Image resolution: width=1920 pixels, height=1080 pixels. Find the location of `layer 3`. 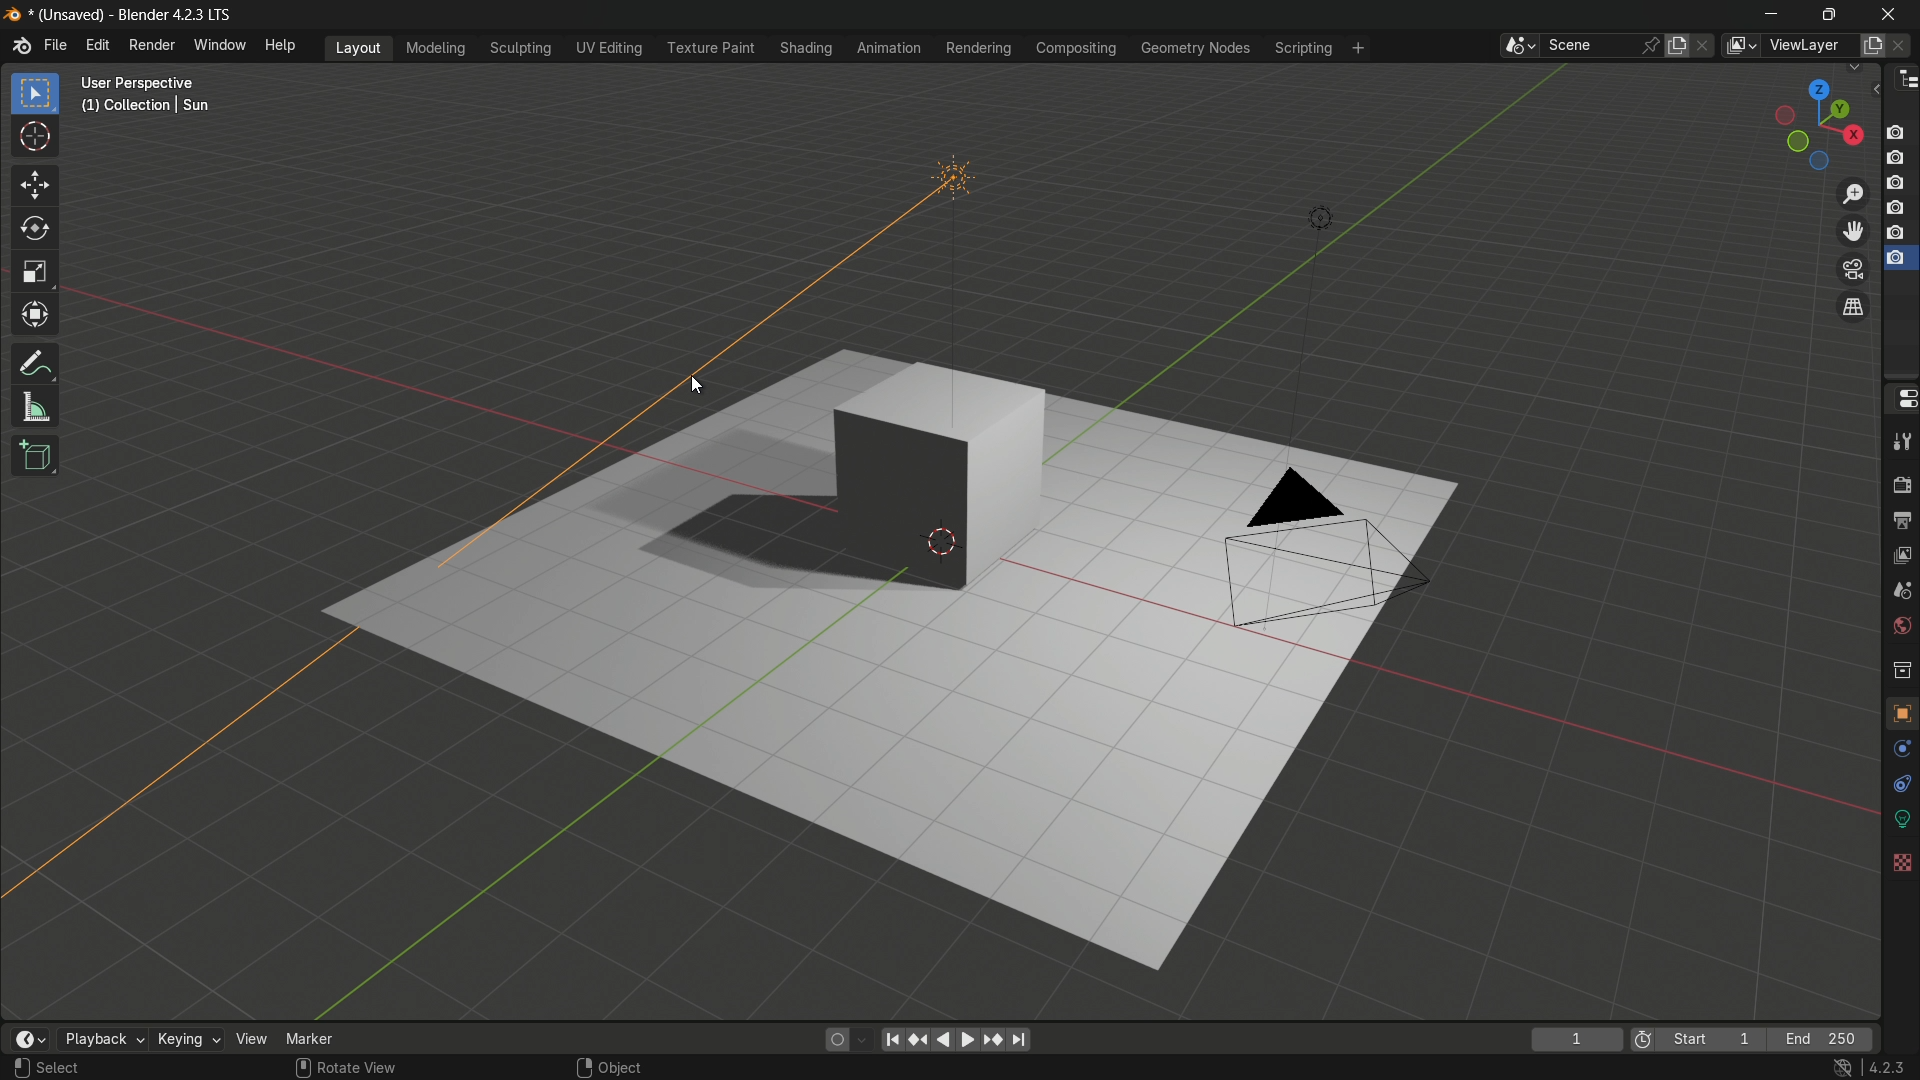

layer 3 is located at coordinates (1896, 182).